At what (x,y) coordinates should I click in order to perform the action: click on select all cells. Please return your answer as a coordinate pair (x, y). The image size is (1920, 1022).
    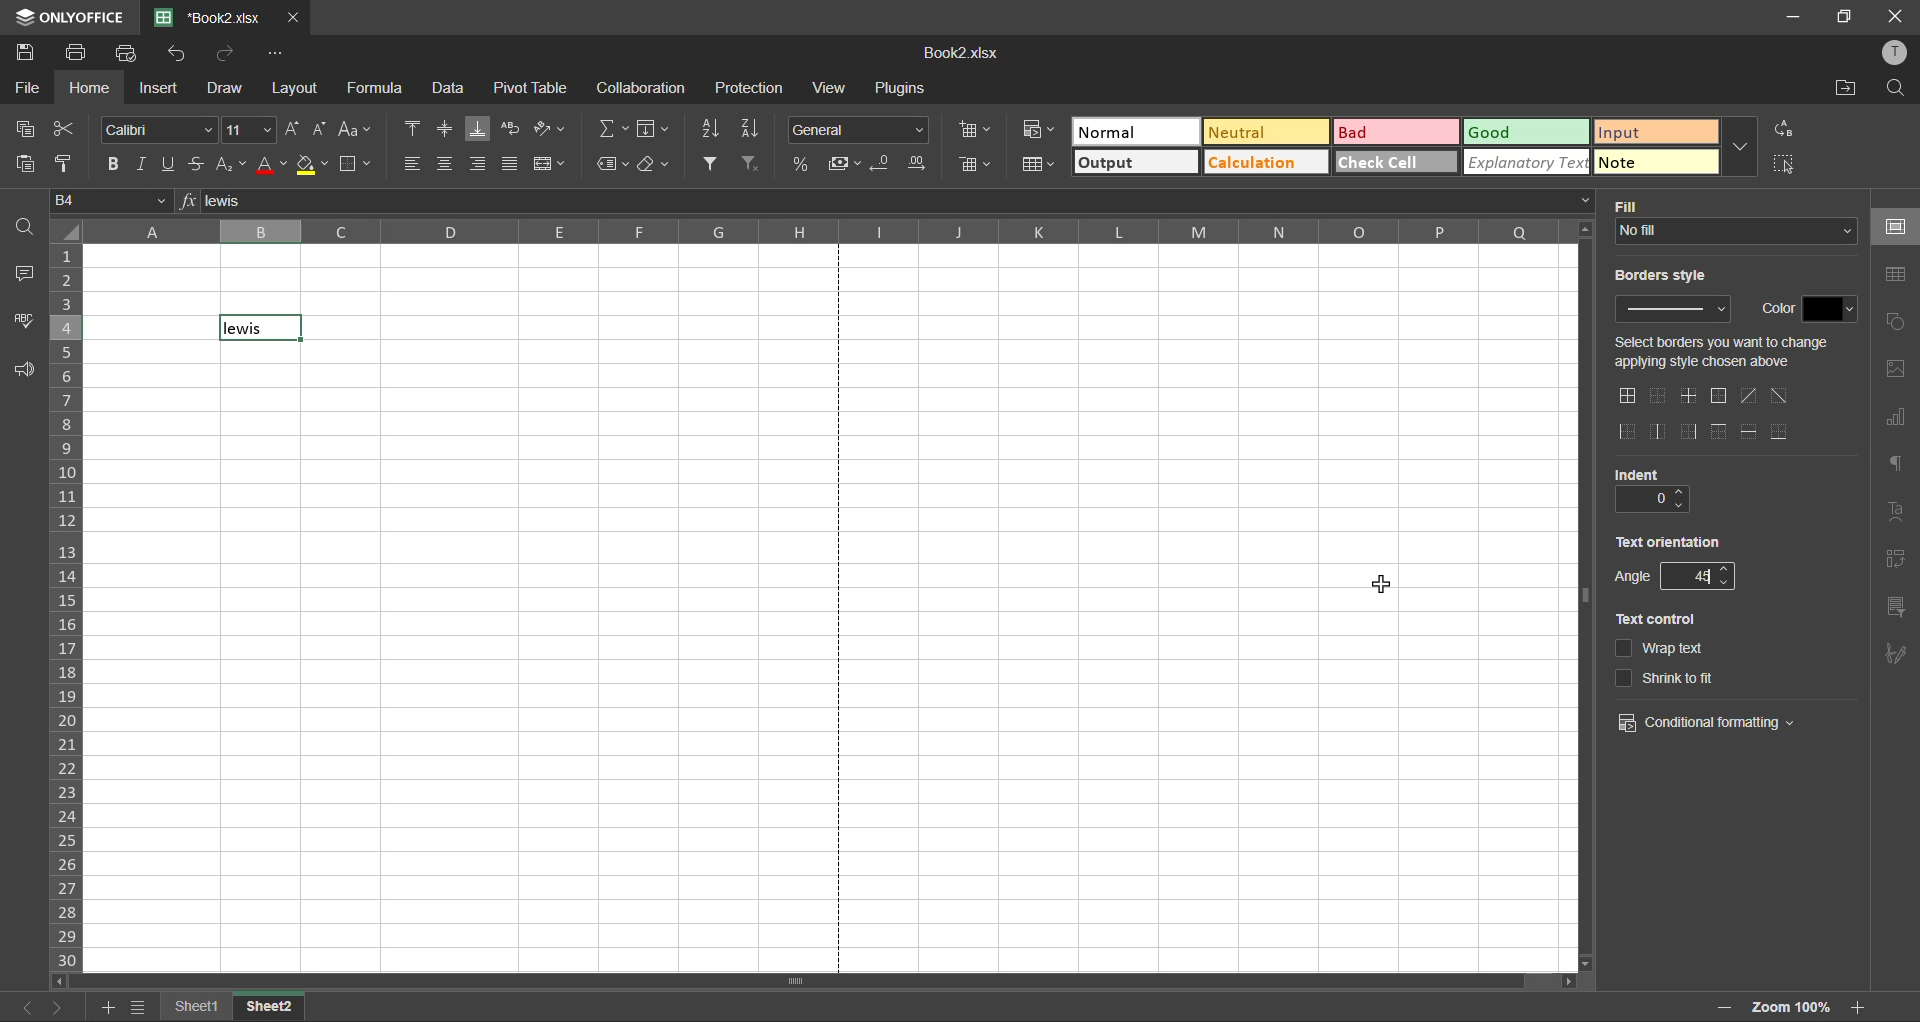
    Looking at the image, I should click on (62, 231).